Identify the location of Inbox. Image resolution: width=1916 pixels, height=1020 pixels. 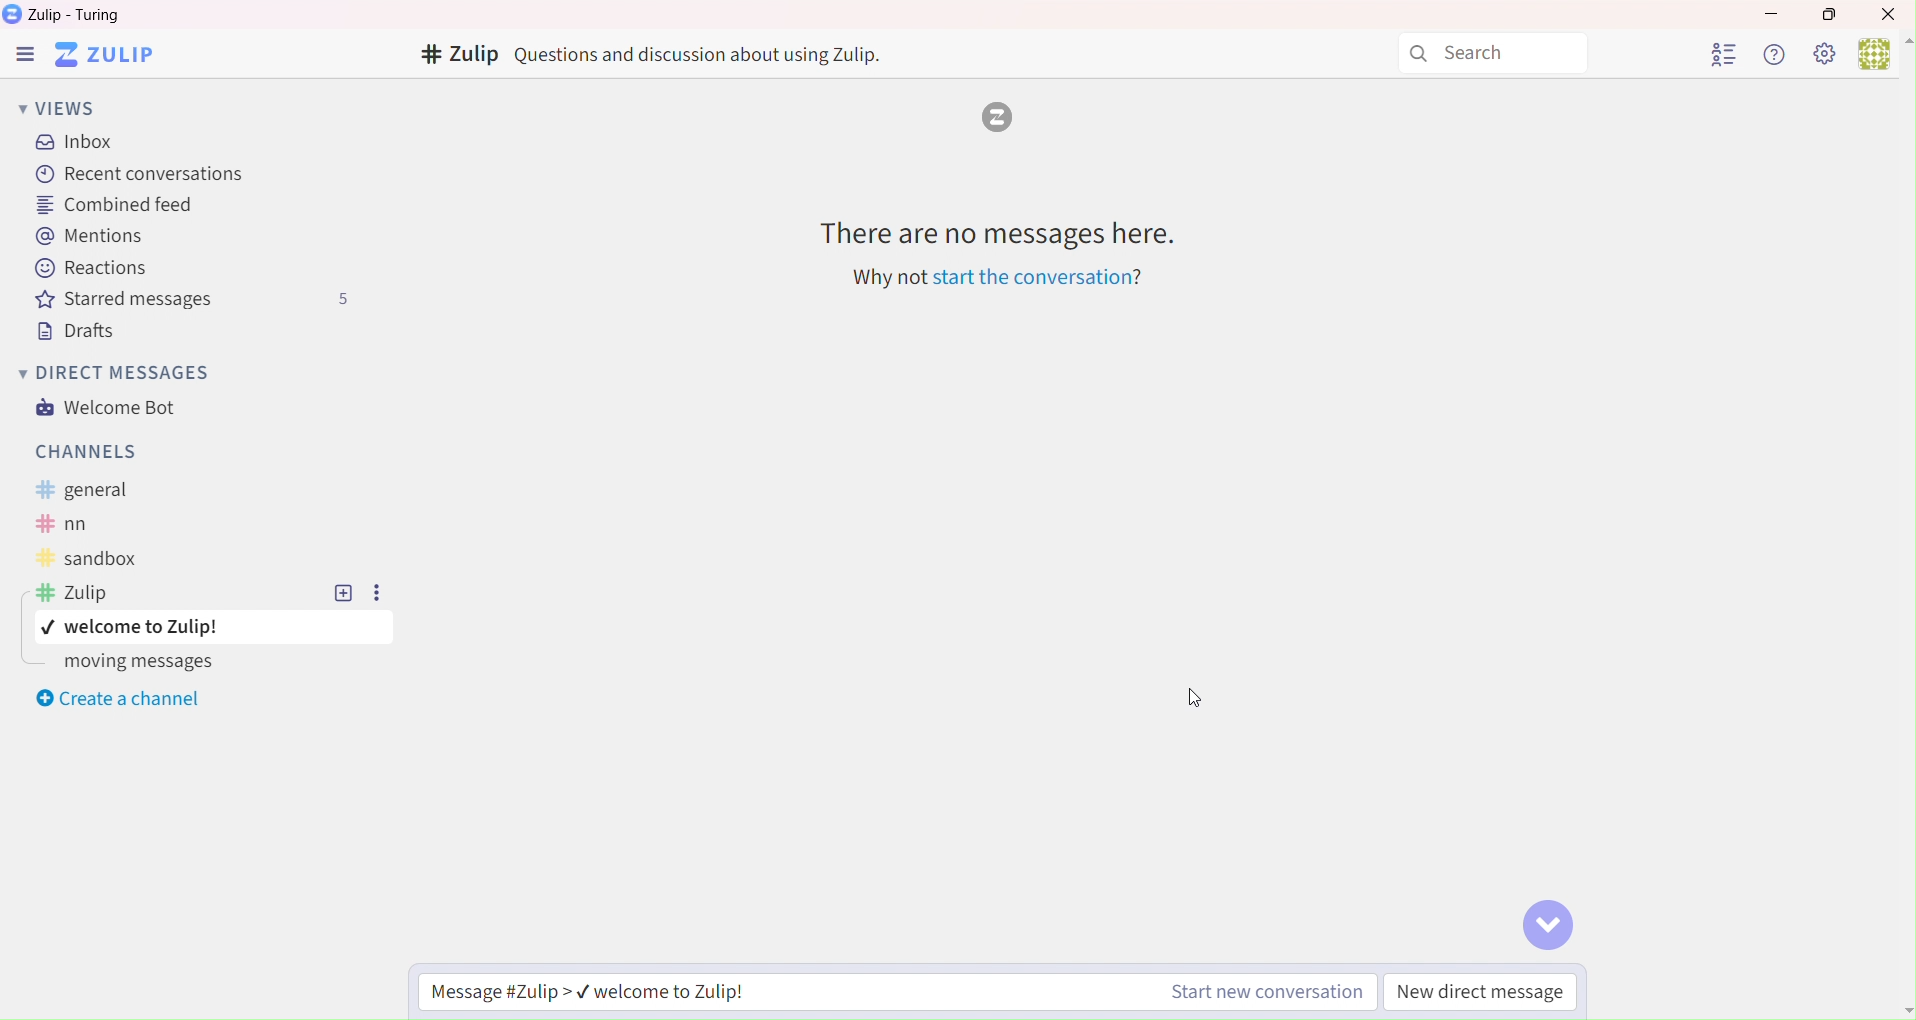
(74, 143).